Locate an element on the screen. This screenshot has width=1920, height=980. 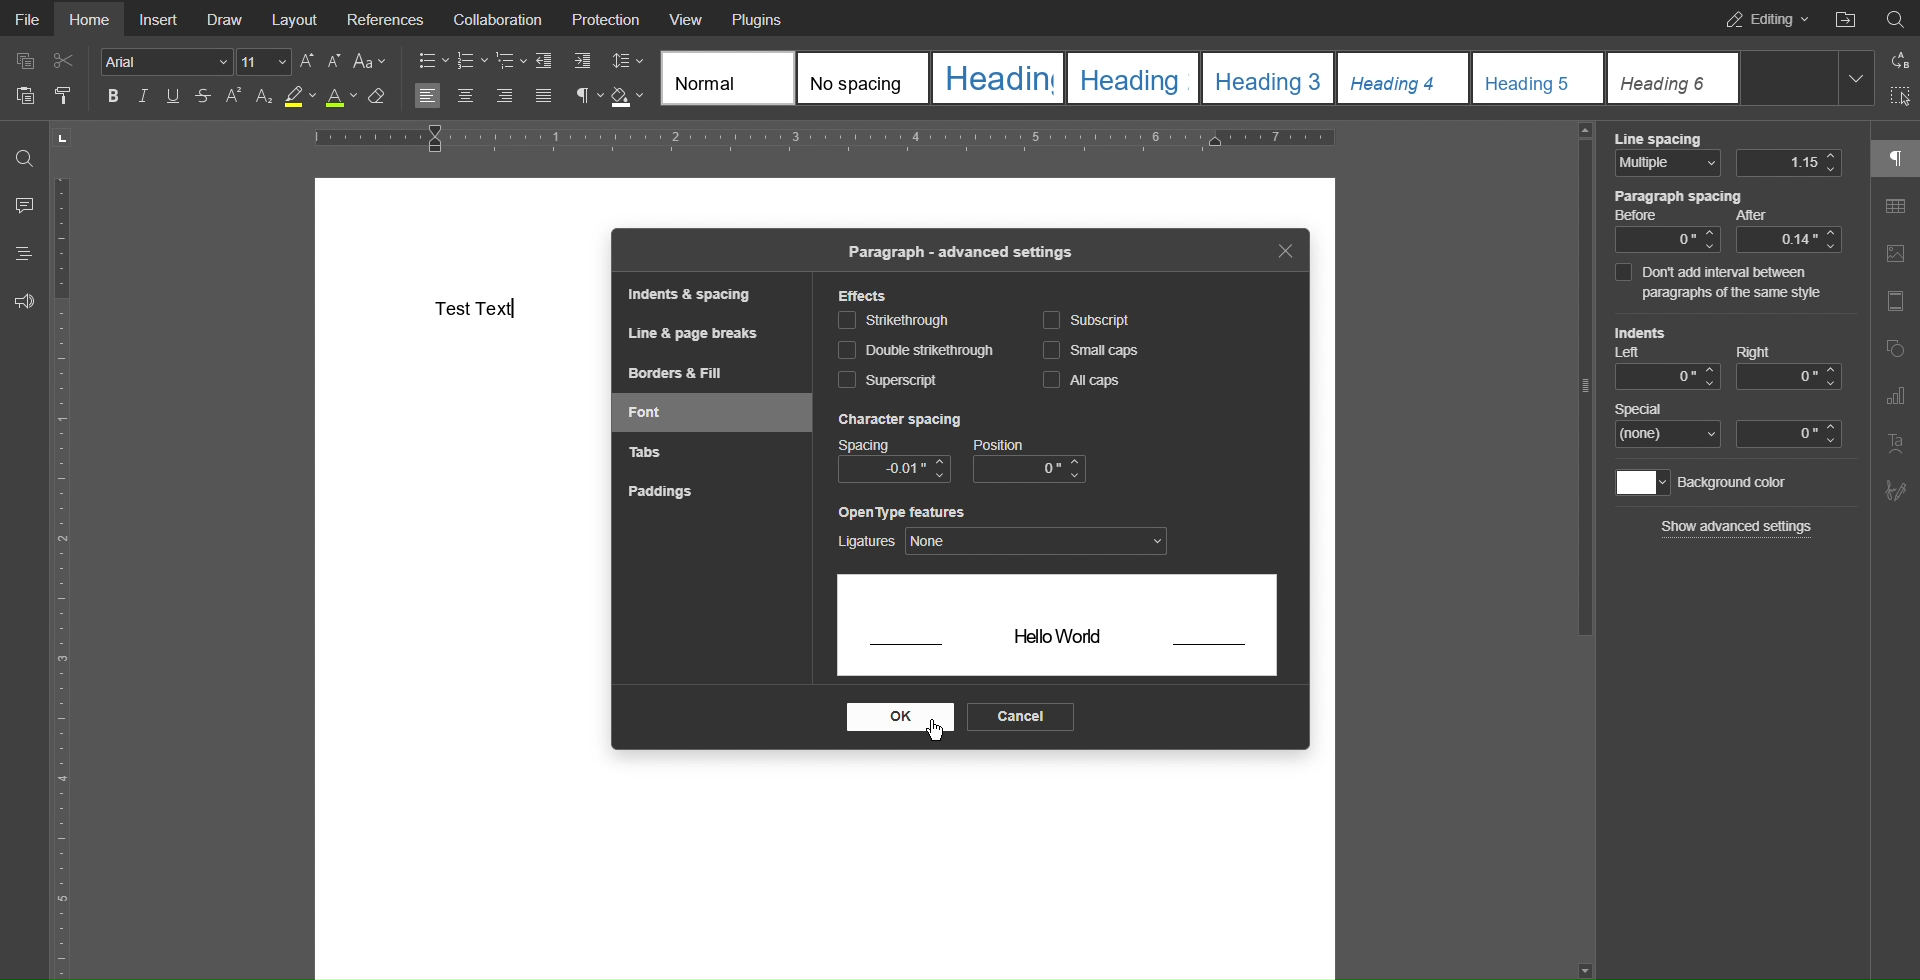
Position is located at coordinates (1030, 461).